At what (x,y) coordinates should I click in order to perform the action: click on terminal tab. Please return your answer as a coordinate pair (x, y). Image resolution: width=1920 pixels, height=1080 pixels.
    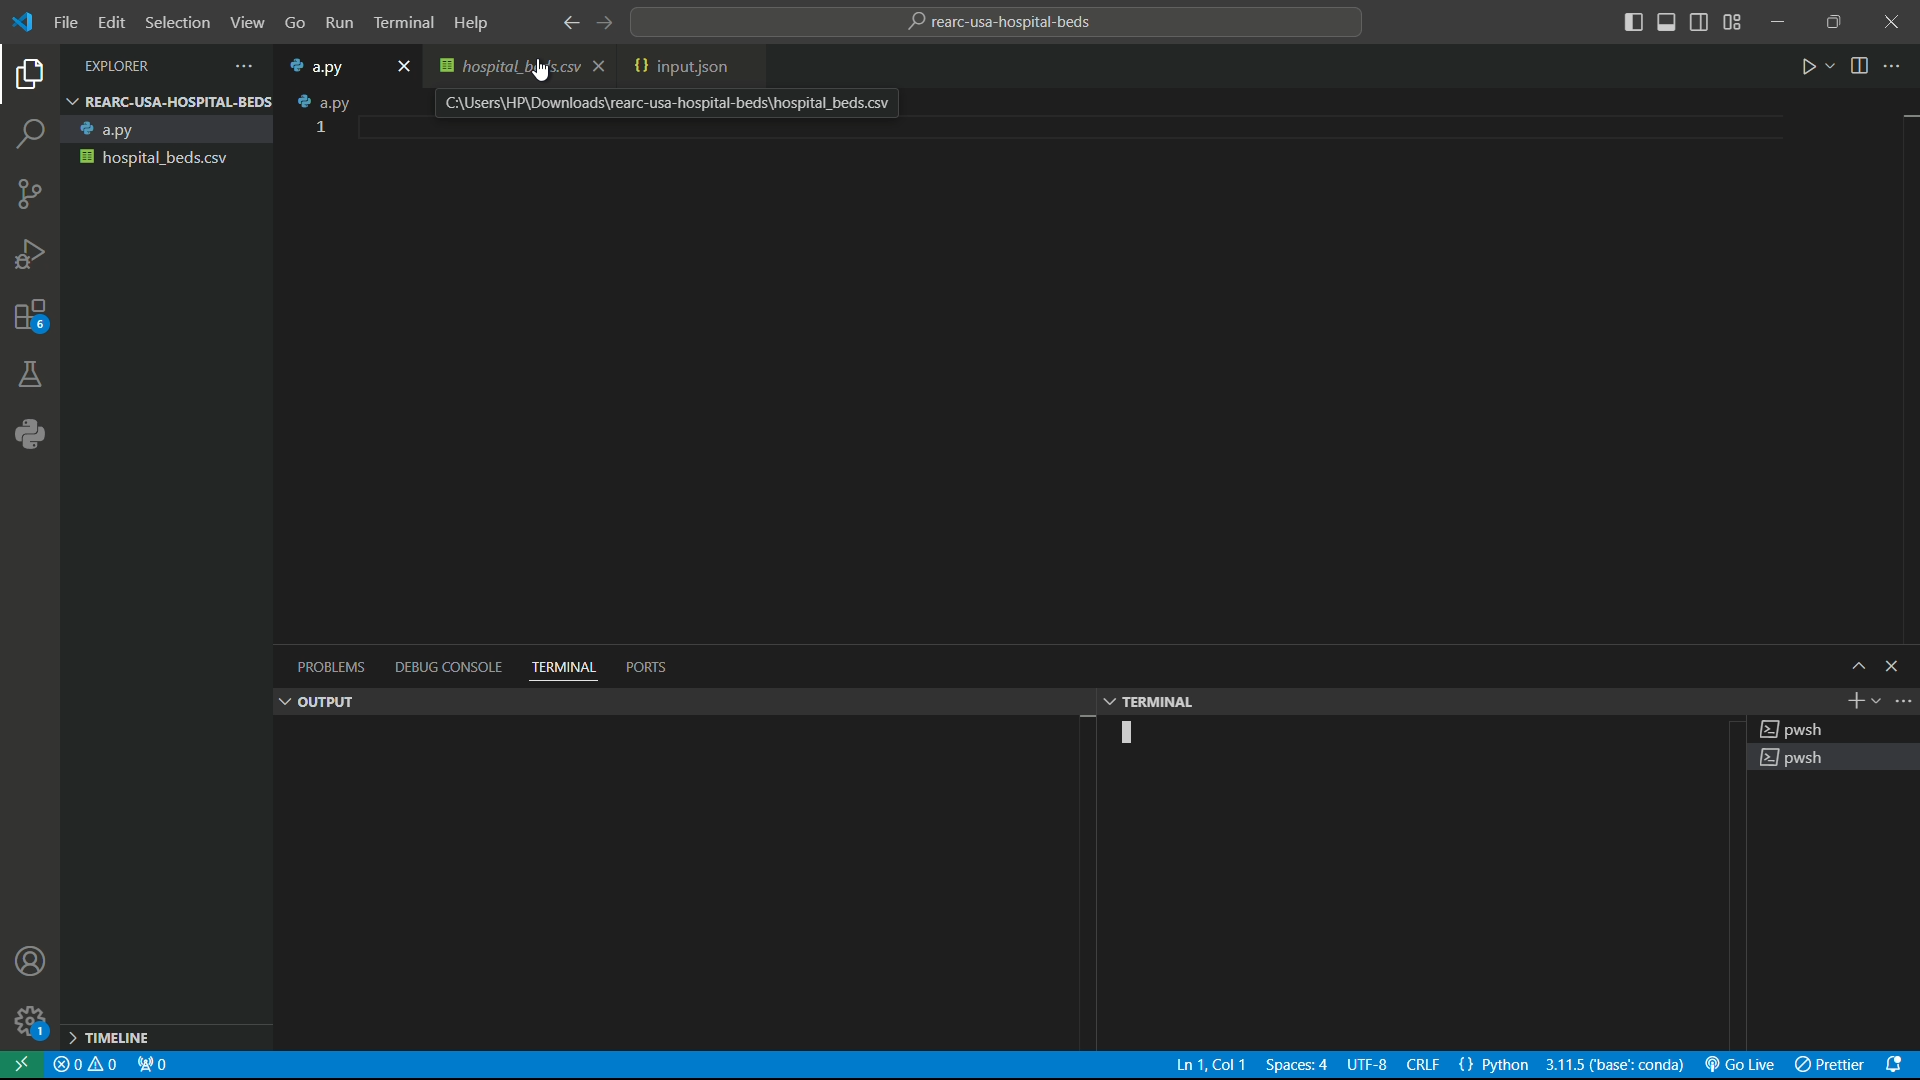
    Looking at the image, I should click on (564, 666).